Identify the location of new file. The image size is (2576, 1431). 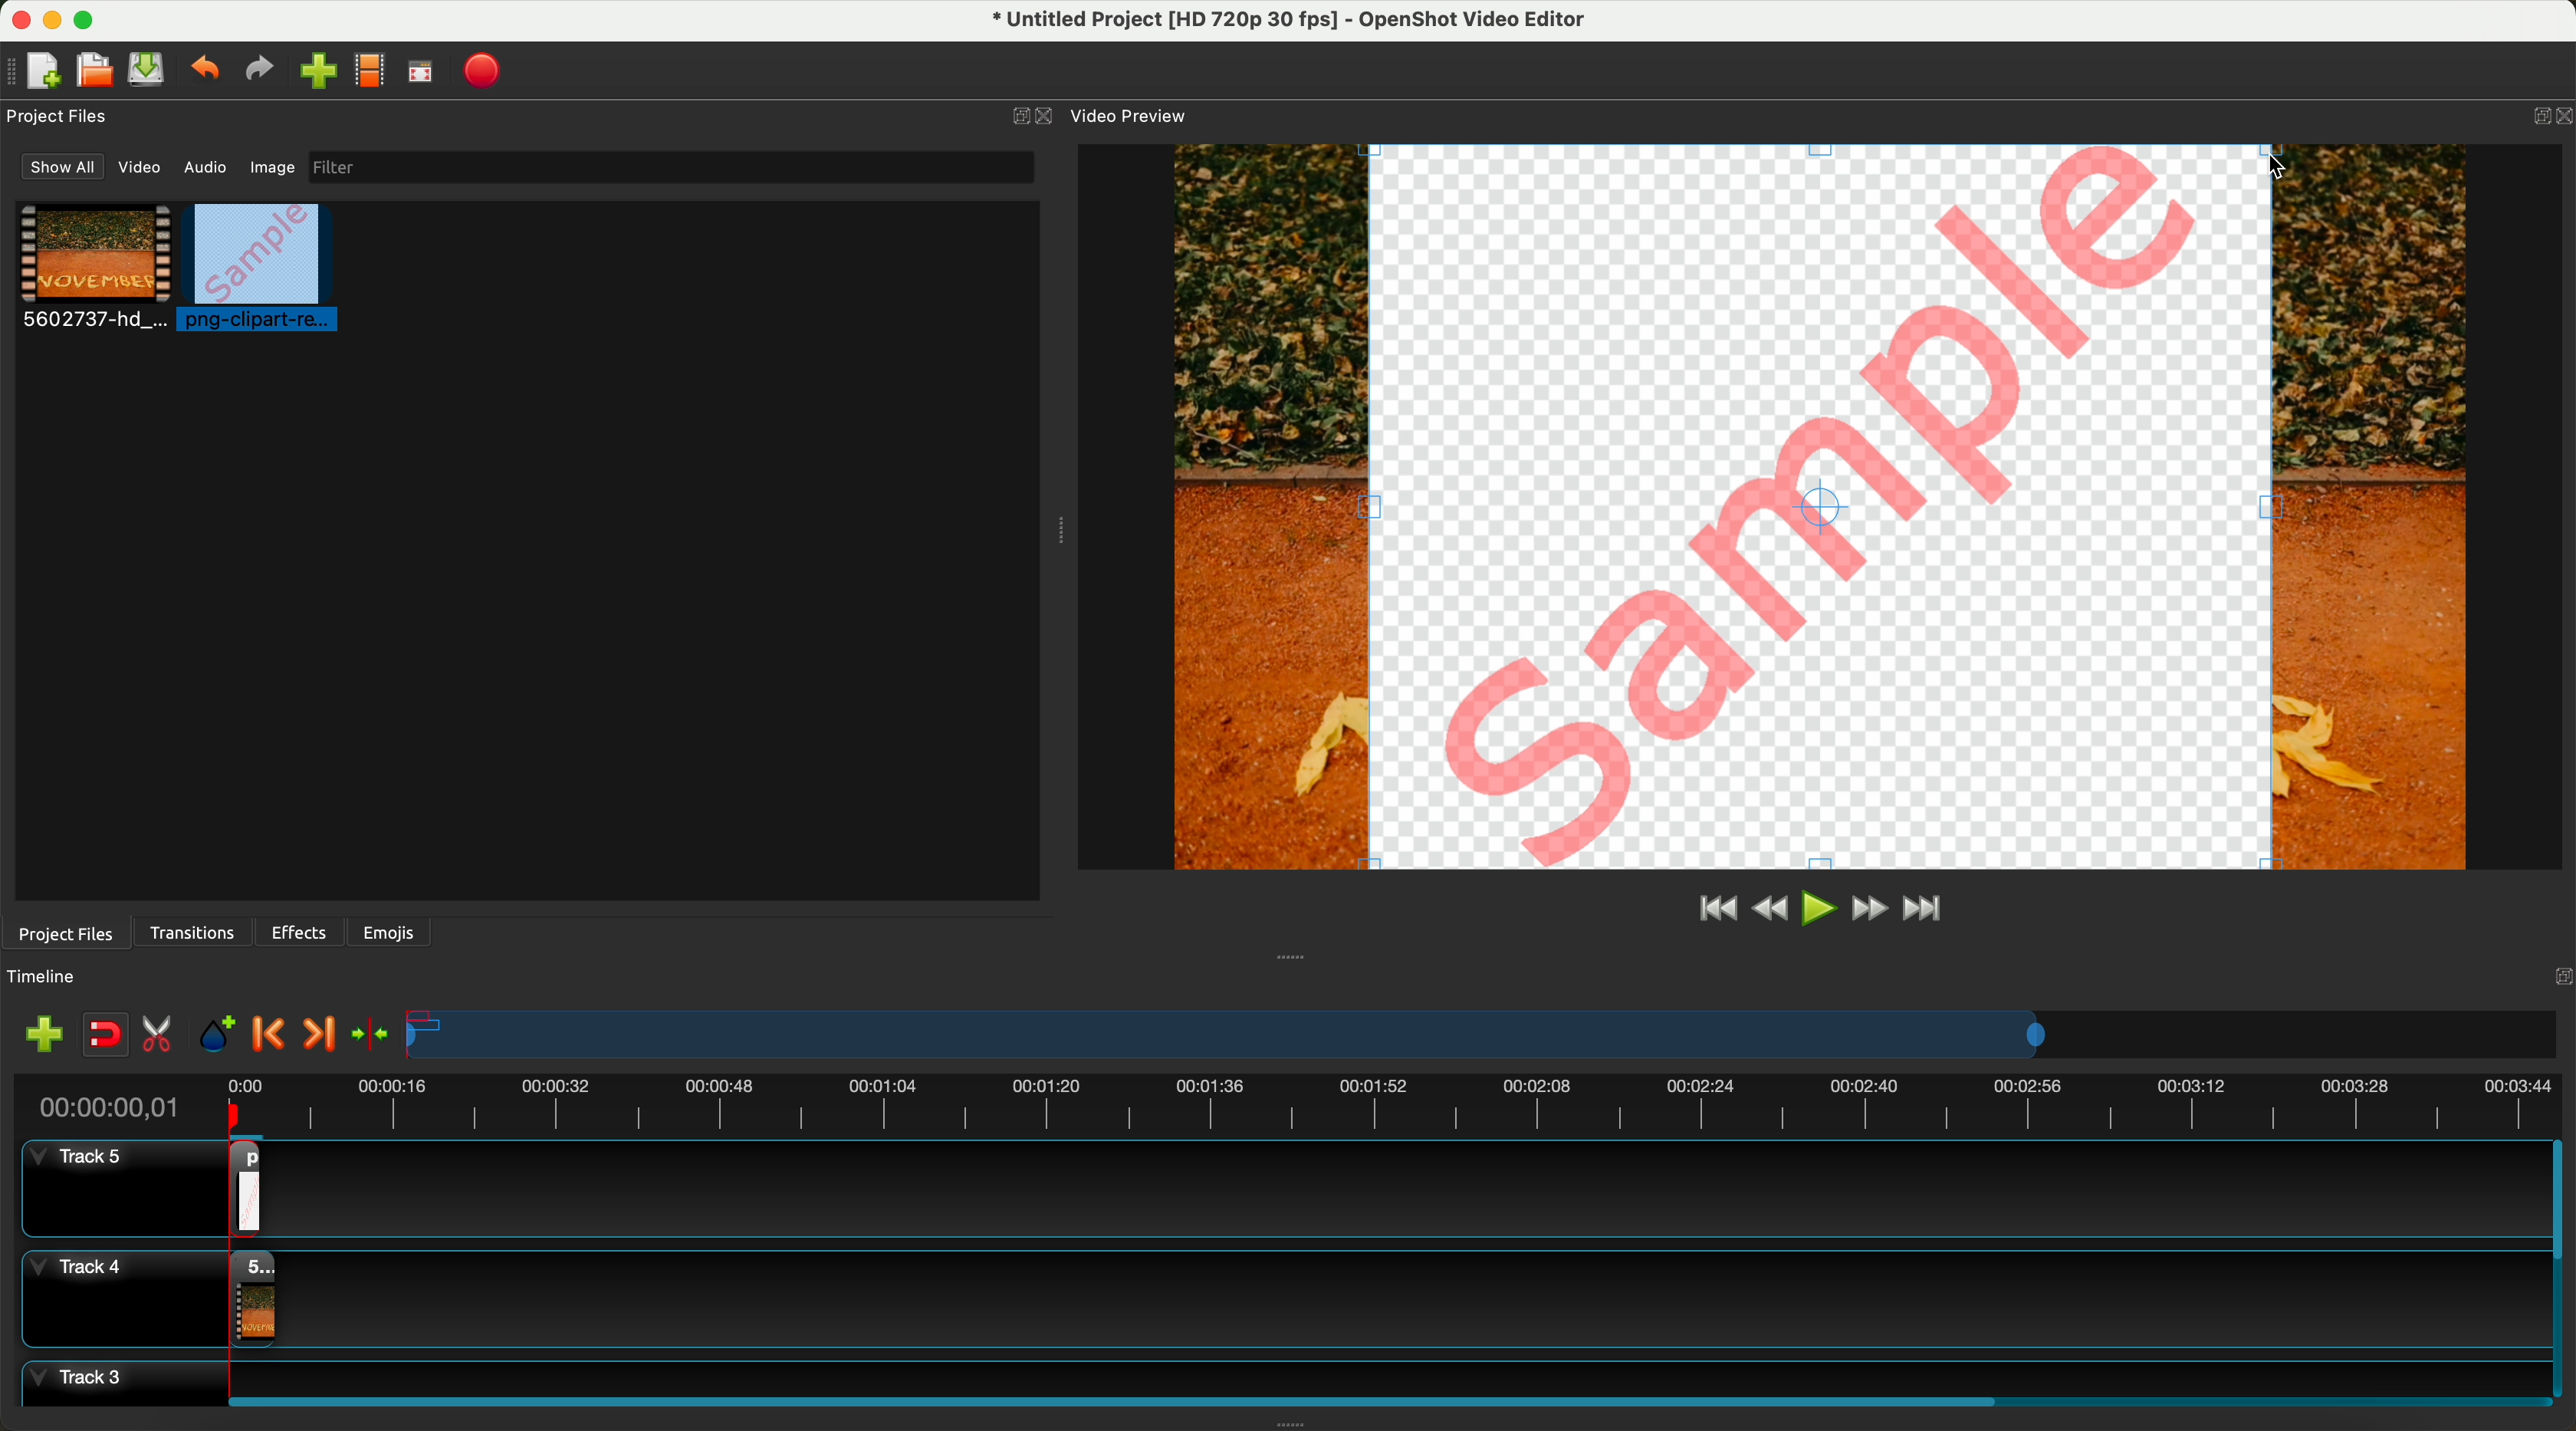
(37, 71).